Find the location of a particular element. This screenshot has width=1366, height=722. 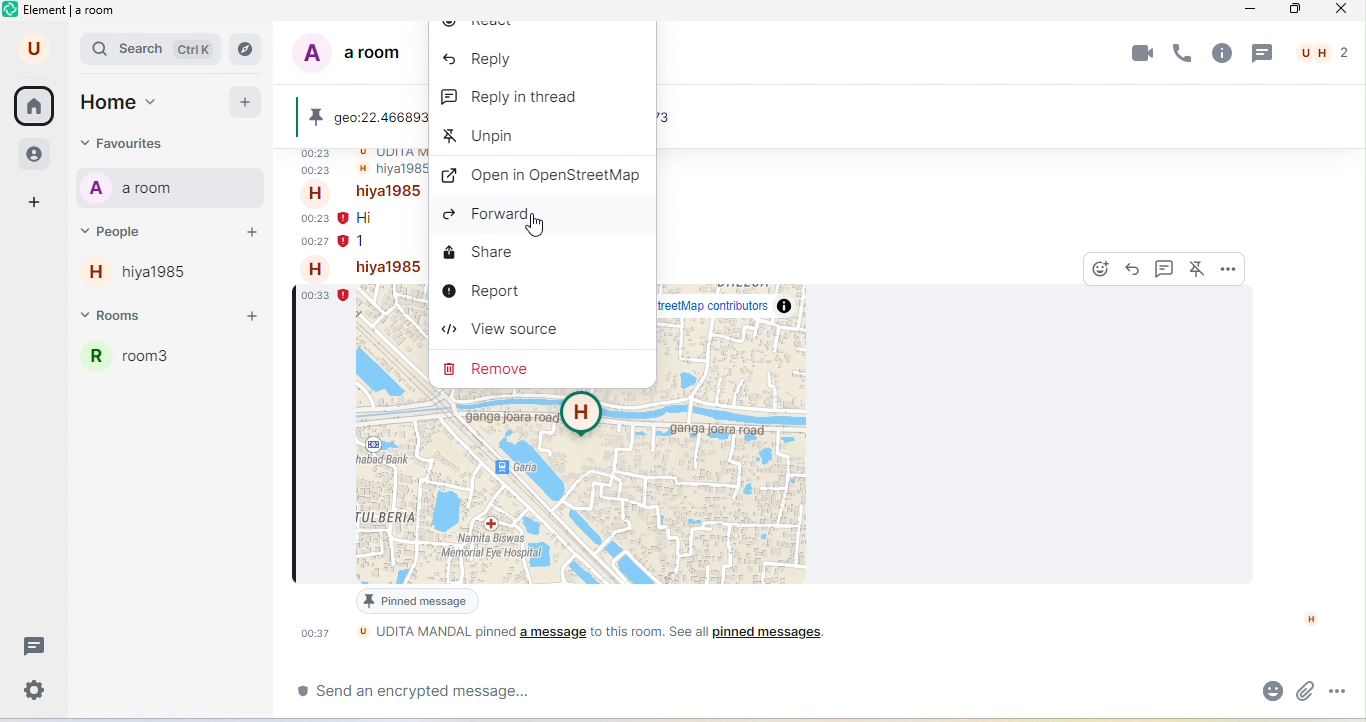

minimize is located at coordinates (1252, 12).